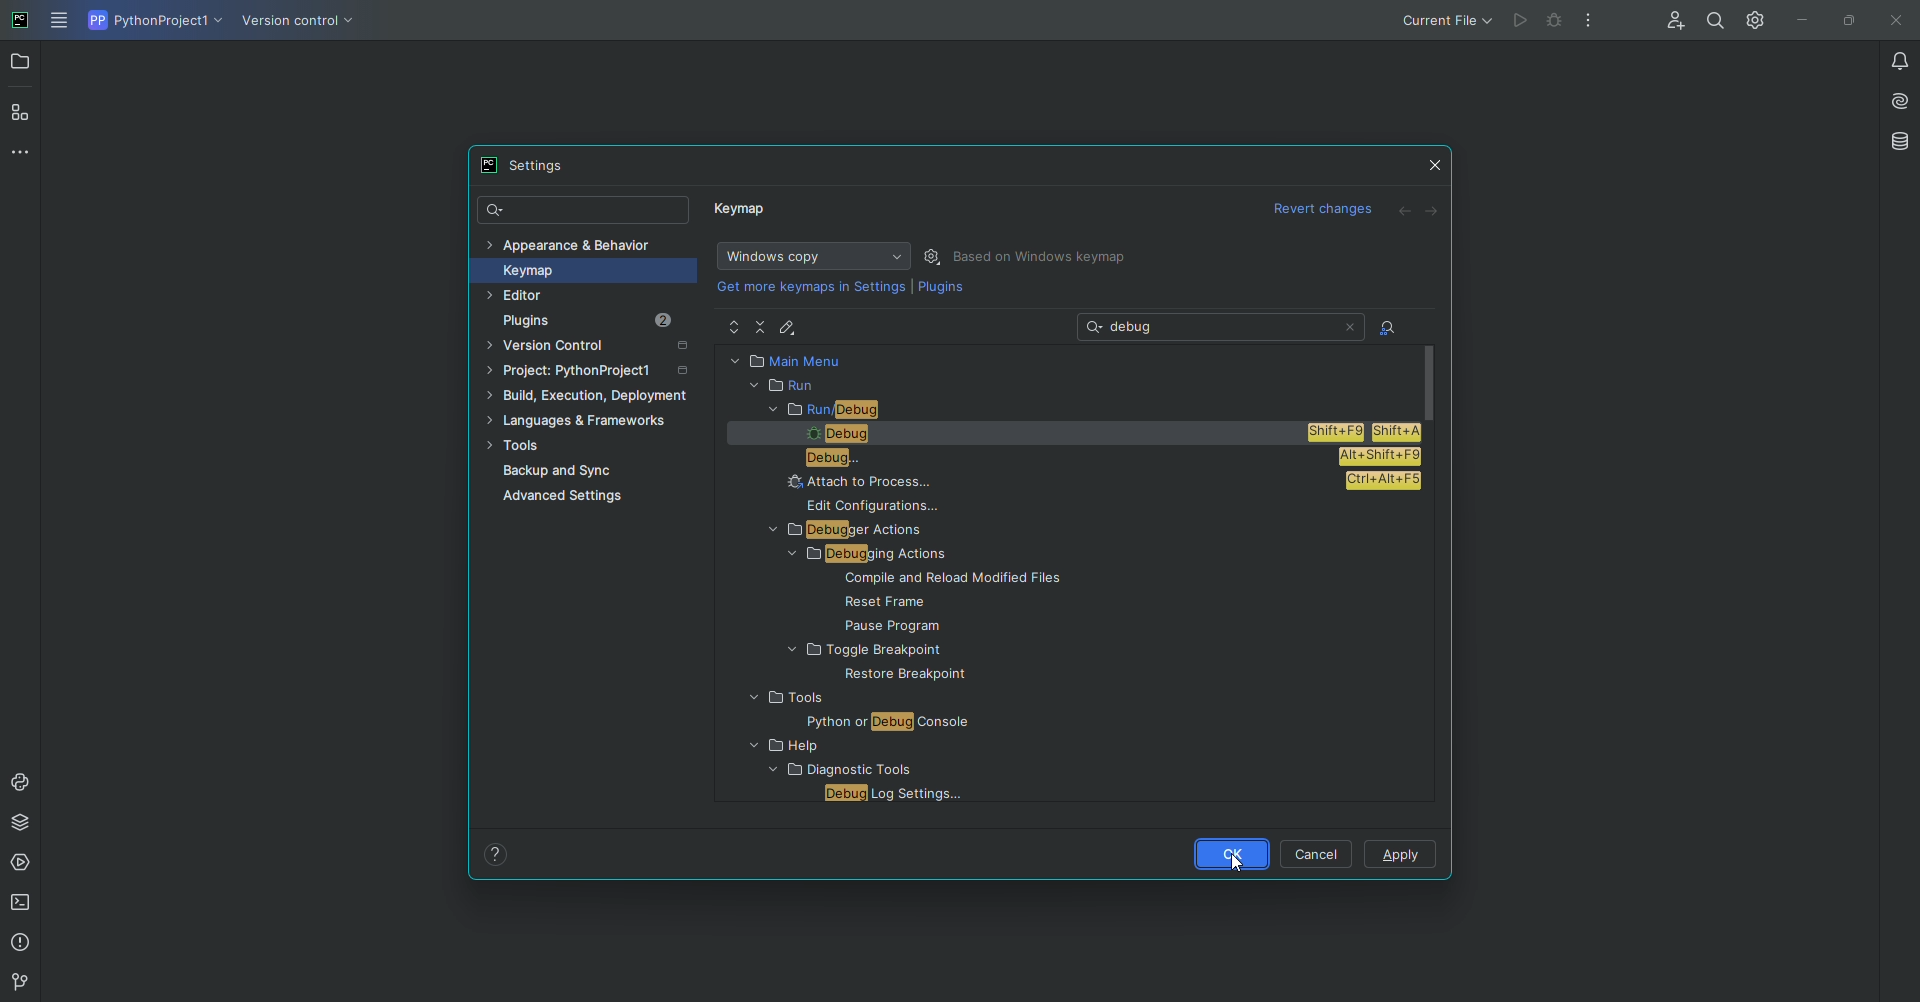 This screenshot has height=1002, width=1920. Describe the element at coordinates (1044, 257) in the screenshot. I see `Based on Windows Keymap` at that location.